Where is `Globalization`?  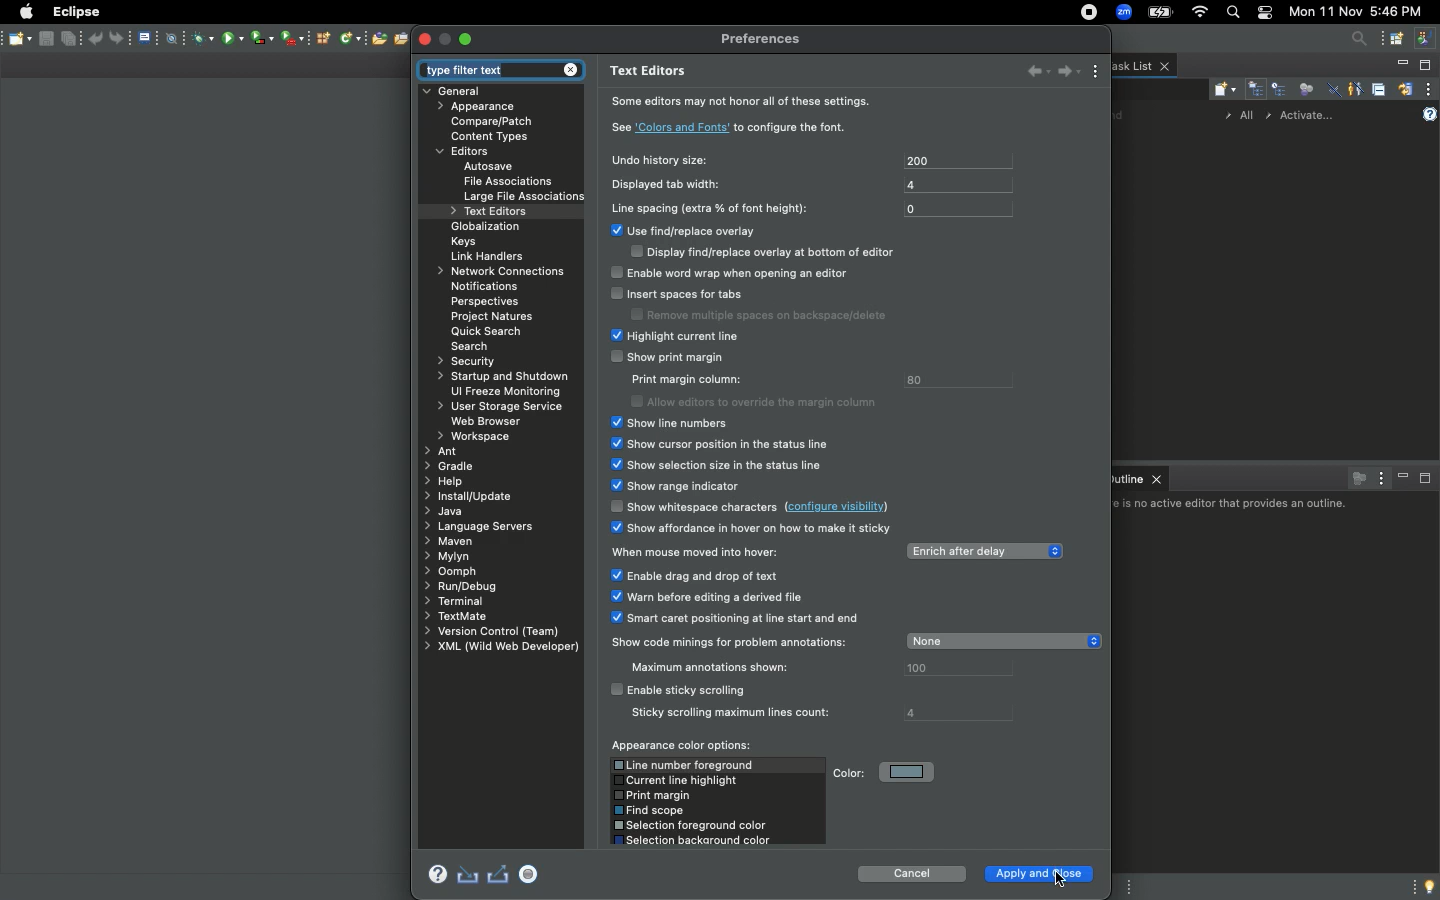 Globalization is located at coordinates (485, 228).